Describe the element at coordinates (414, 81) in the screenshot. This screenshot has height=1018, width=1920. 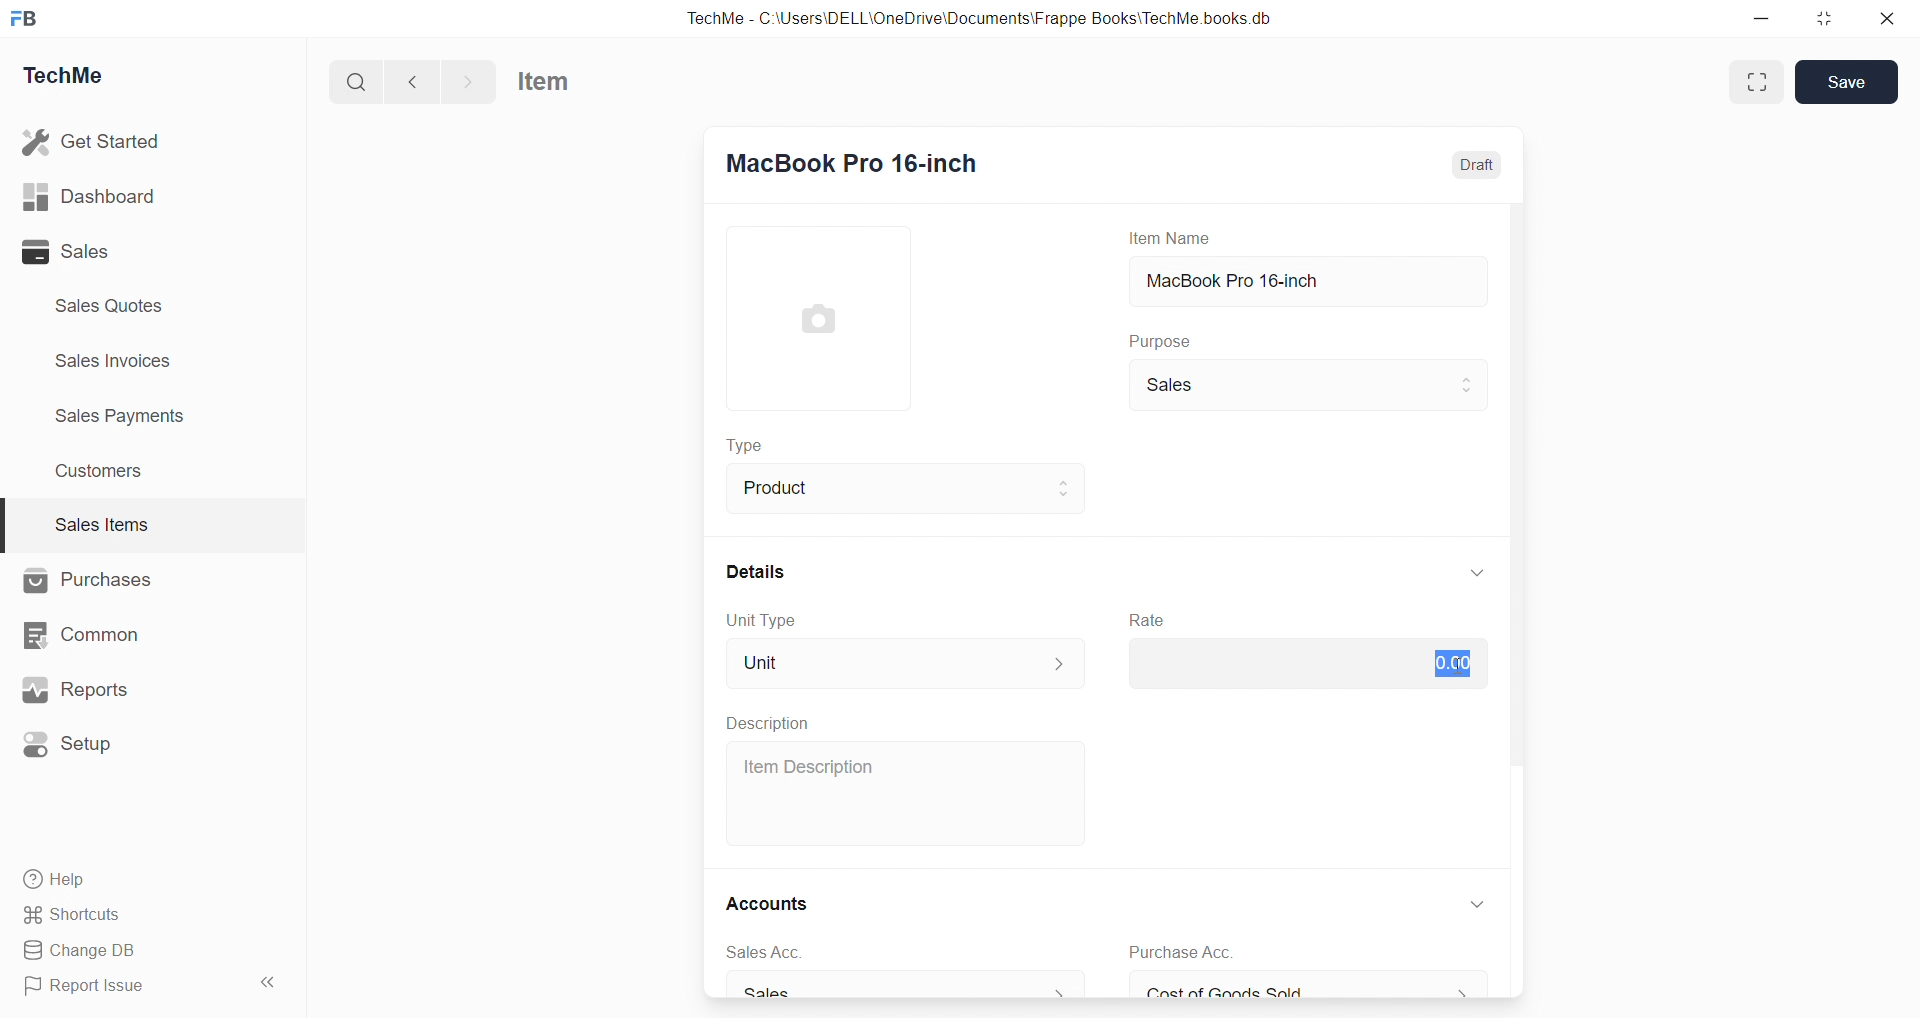
I see `back` at that location.